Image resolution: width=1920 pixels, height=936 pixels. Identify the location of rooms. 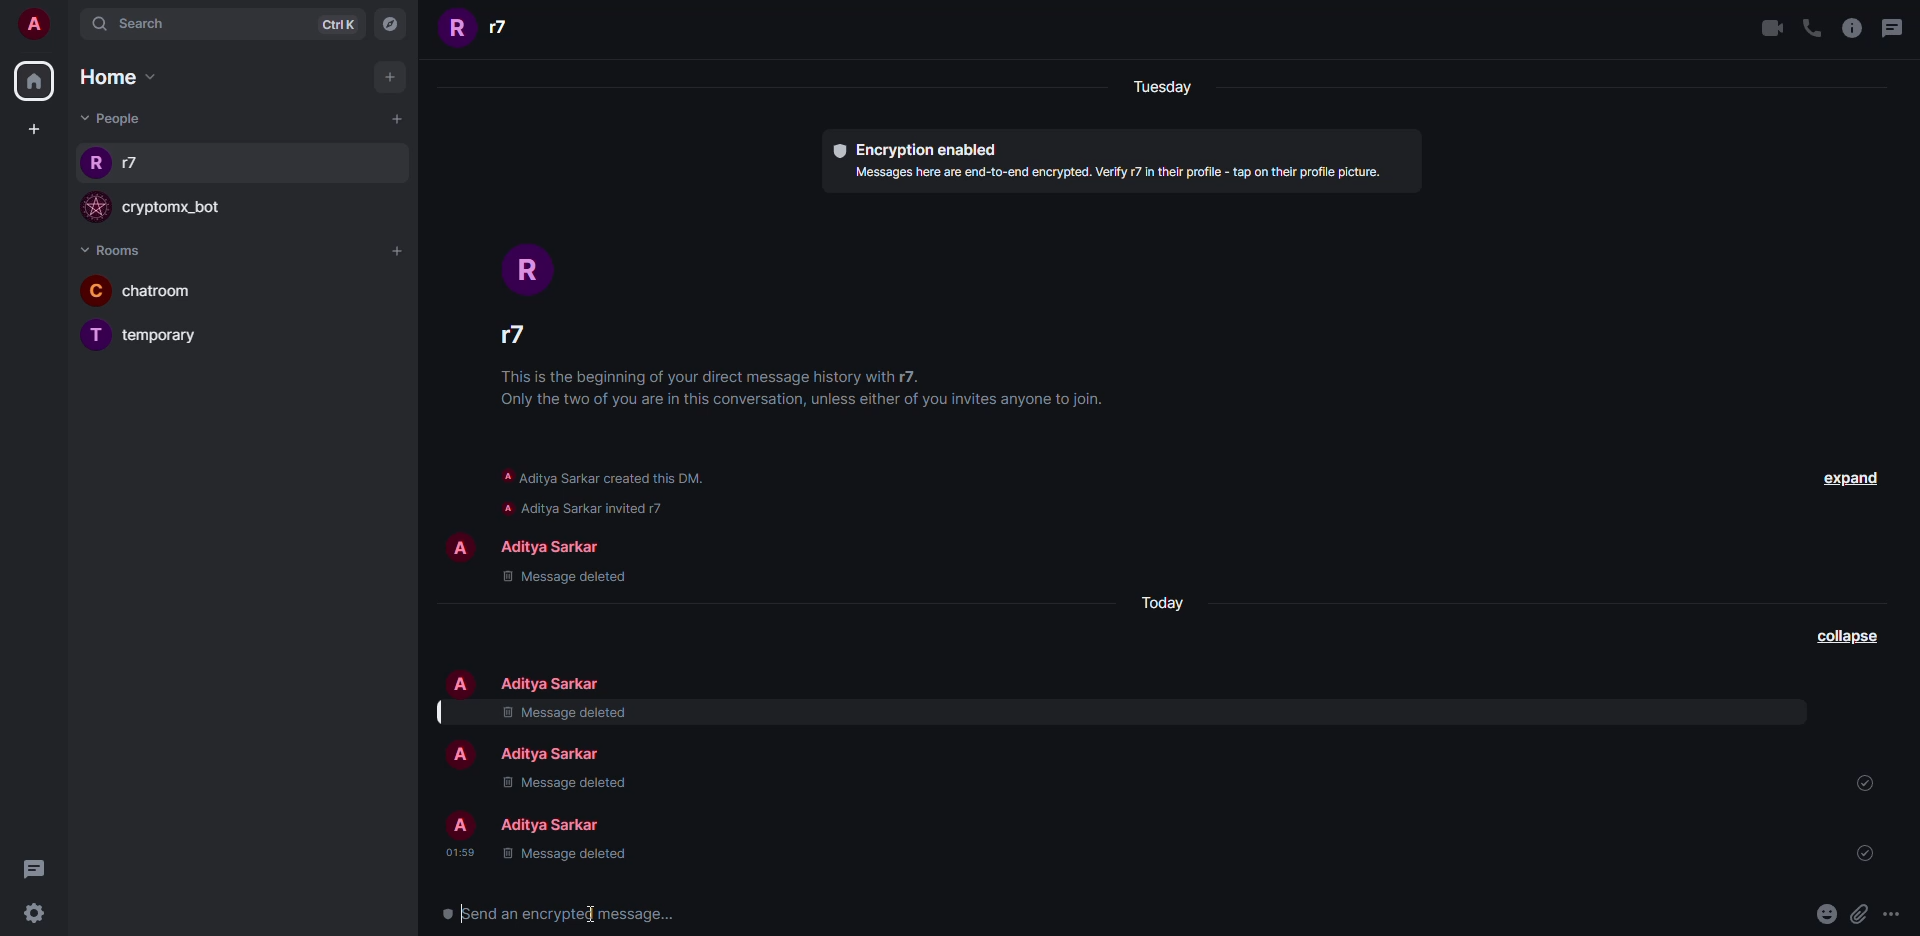
(119, 250).